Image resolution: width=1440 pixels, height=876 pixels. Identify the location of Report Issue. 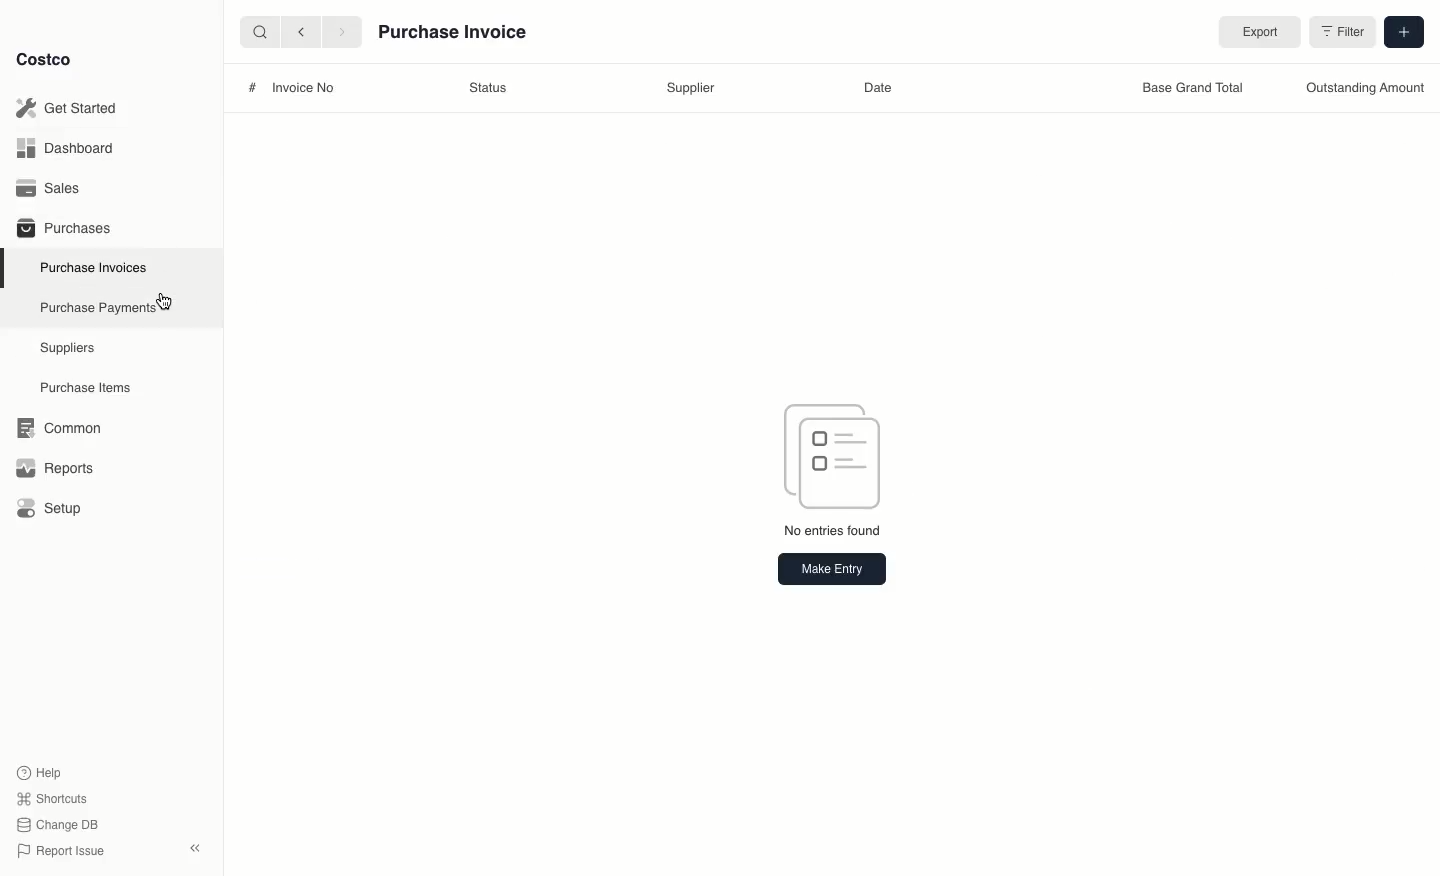
(61, 852).